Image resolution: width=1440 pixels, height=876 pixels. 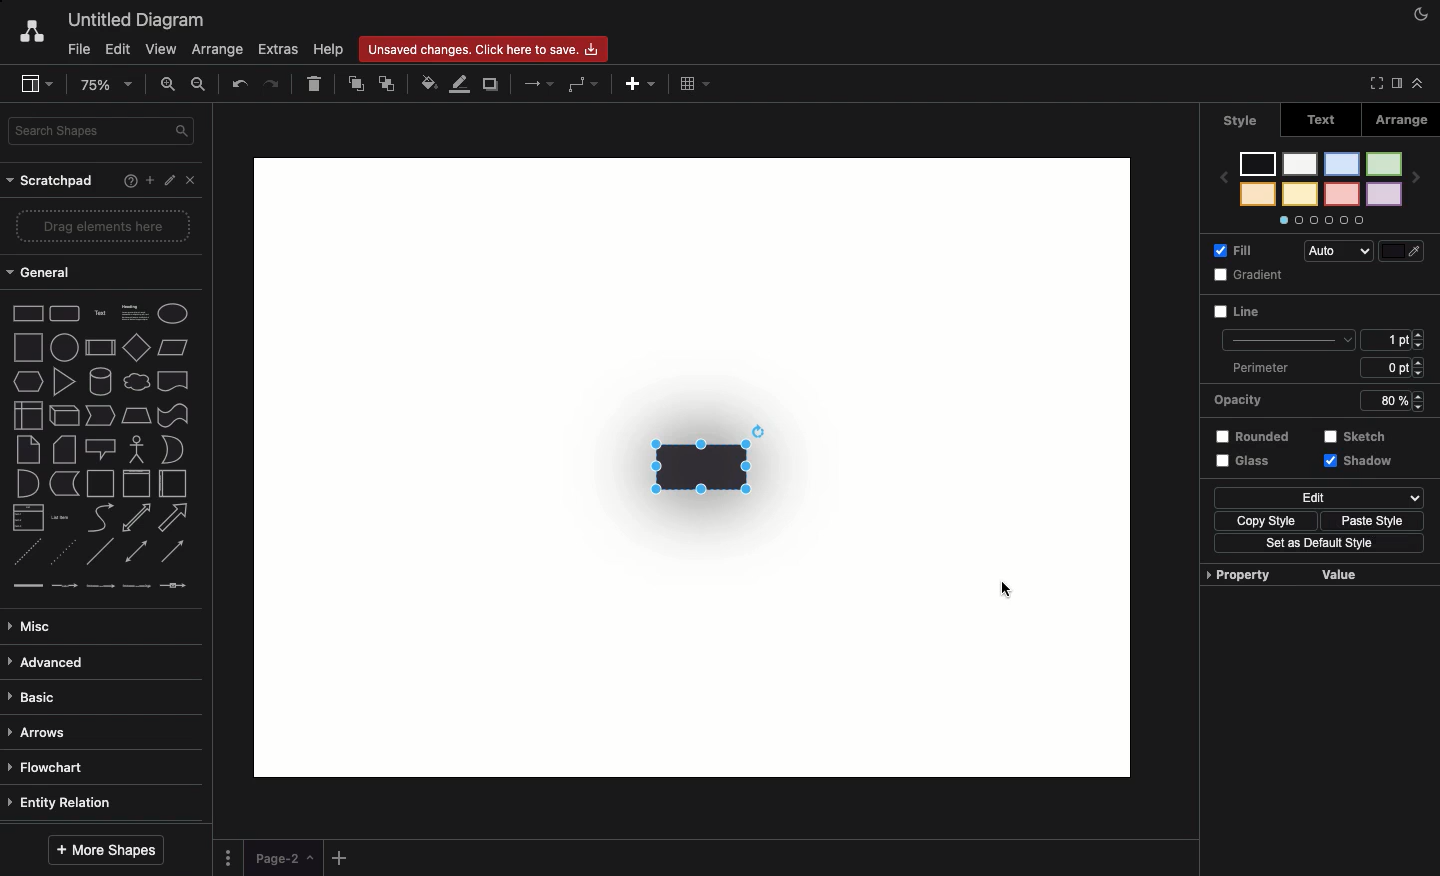 What do you see at coordinates (1286, 337) in the screenshot?
I see `line` at bounding box center [1286, 337].